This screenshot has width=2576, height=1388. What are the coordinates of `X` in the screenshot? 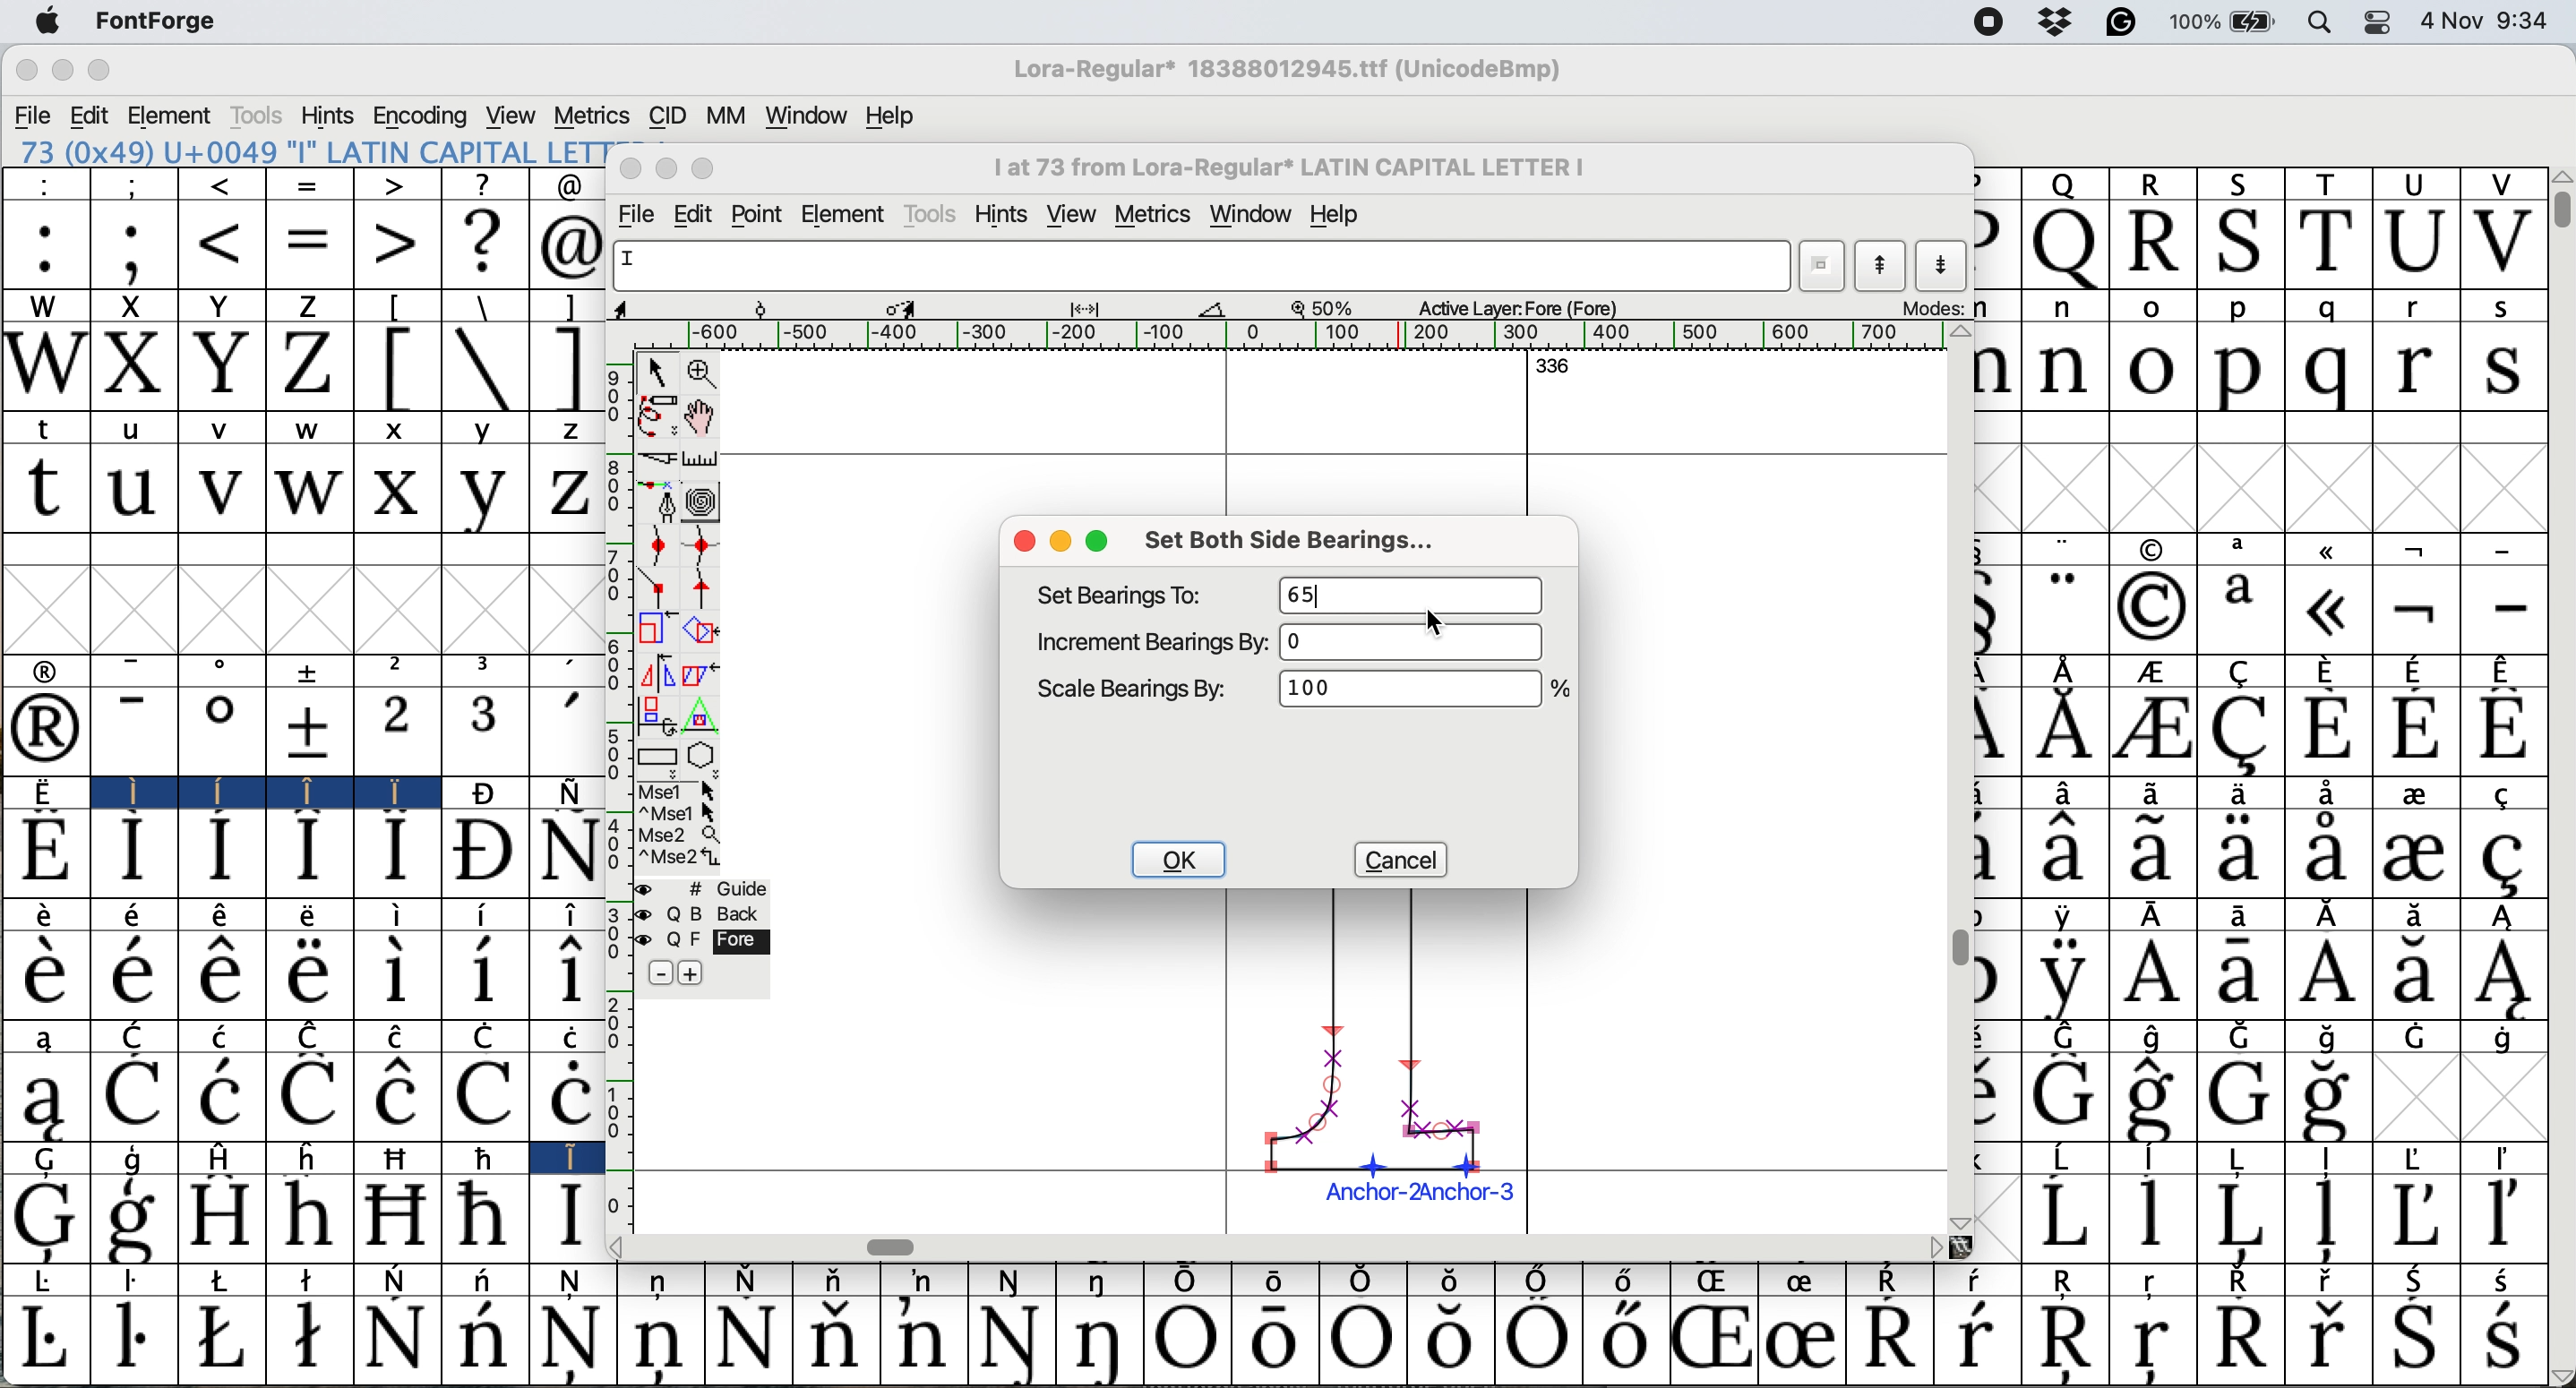 It's located at (133, 368).